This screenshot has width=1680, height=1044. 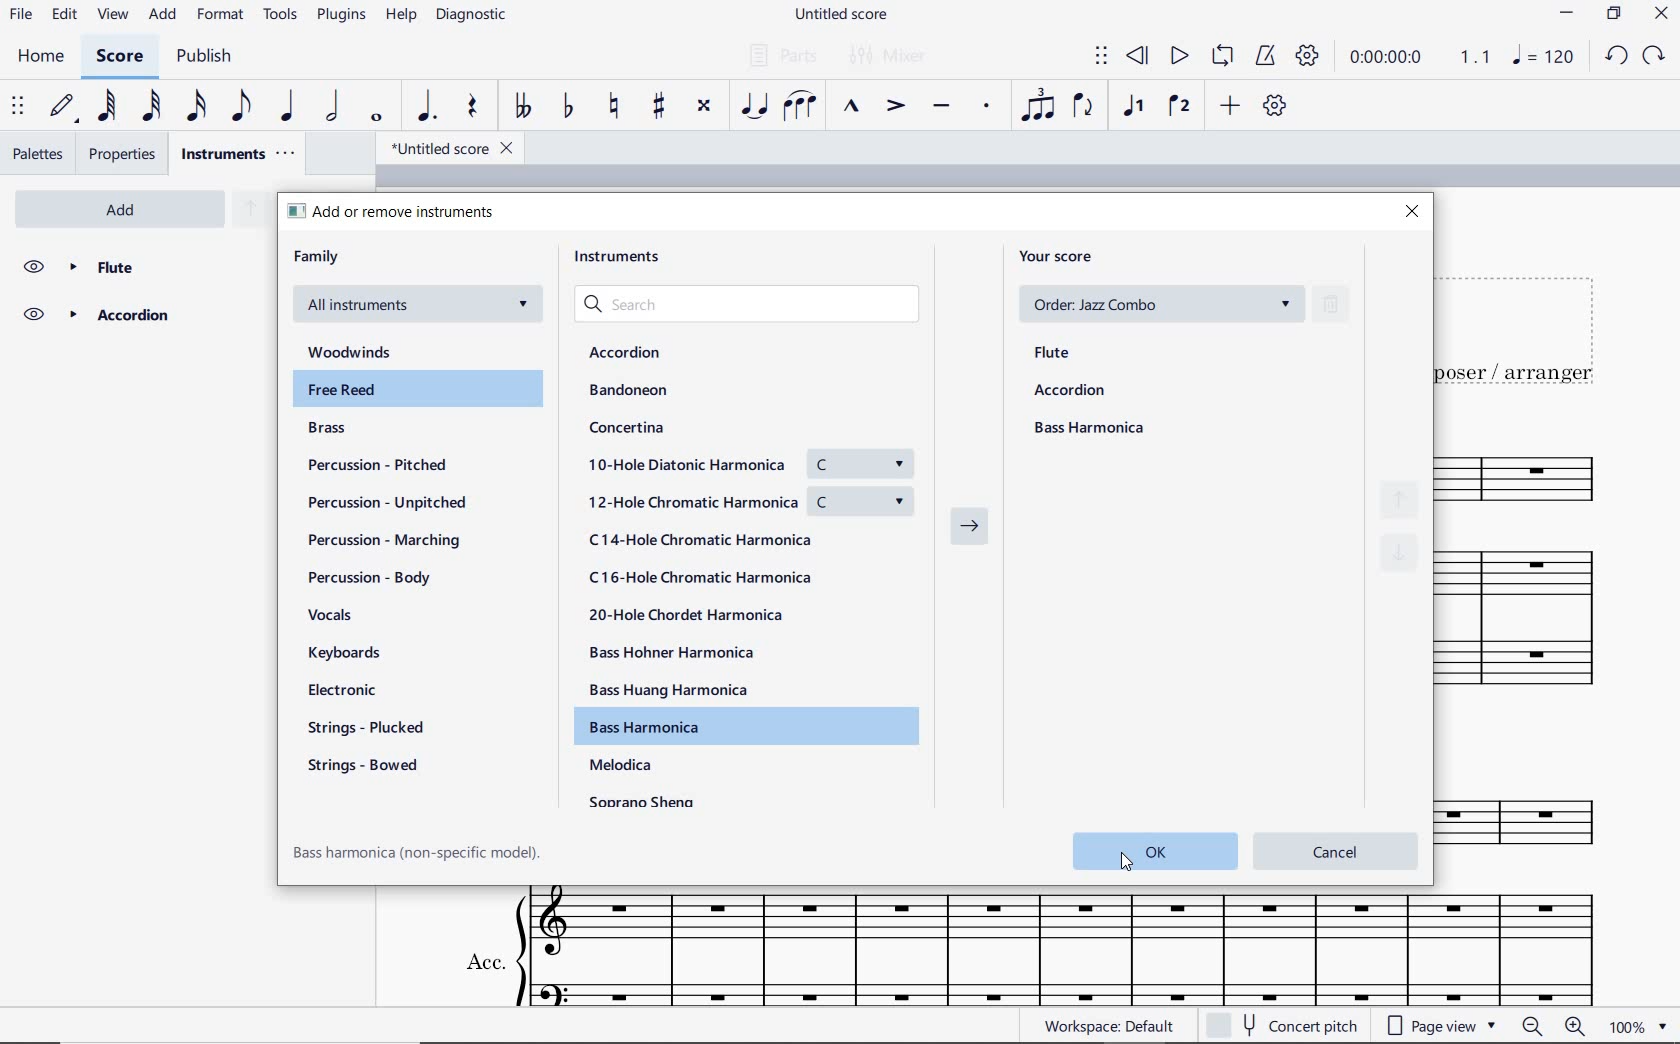 I want to click on accent, so click(x=895, y=107).